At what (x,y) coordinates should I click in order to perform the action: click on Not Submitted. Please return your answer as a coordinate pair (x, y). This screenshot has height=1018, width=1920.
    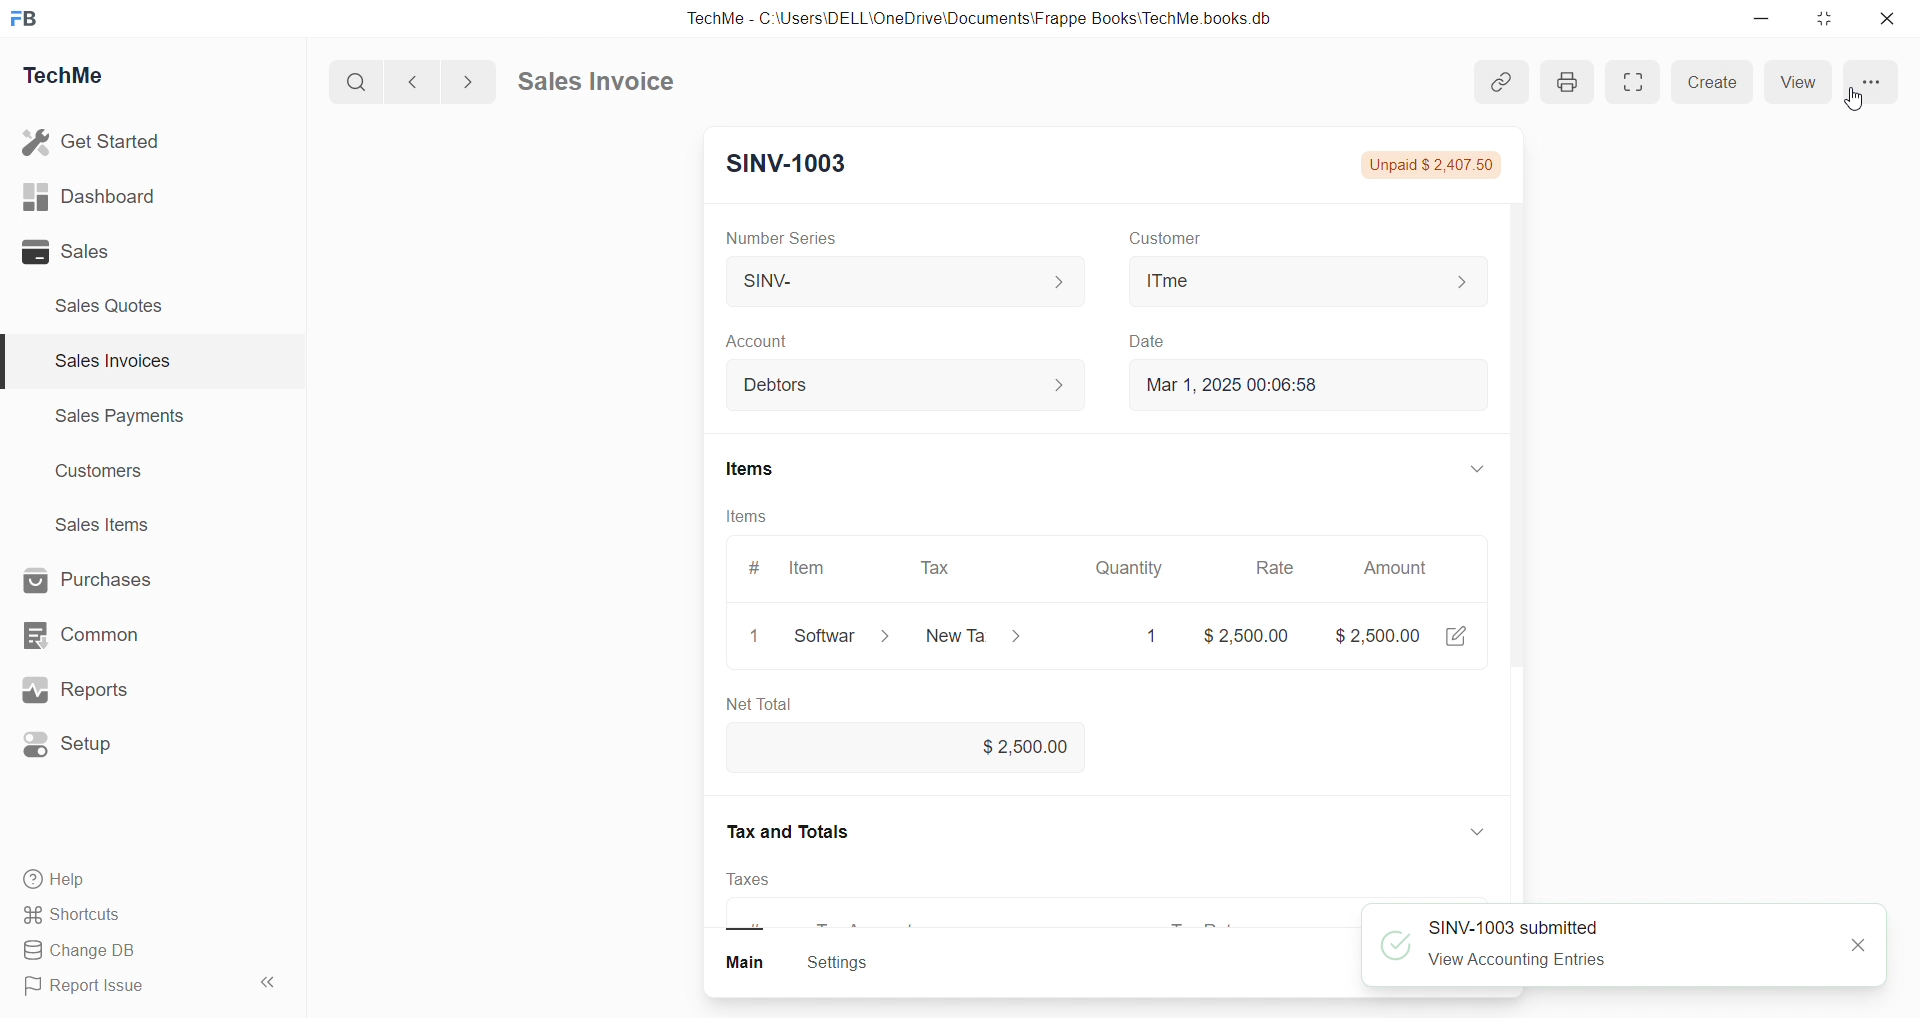
    Looking at the image, I should click on (1419, 165).